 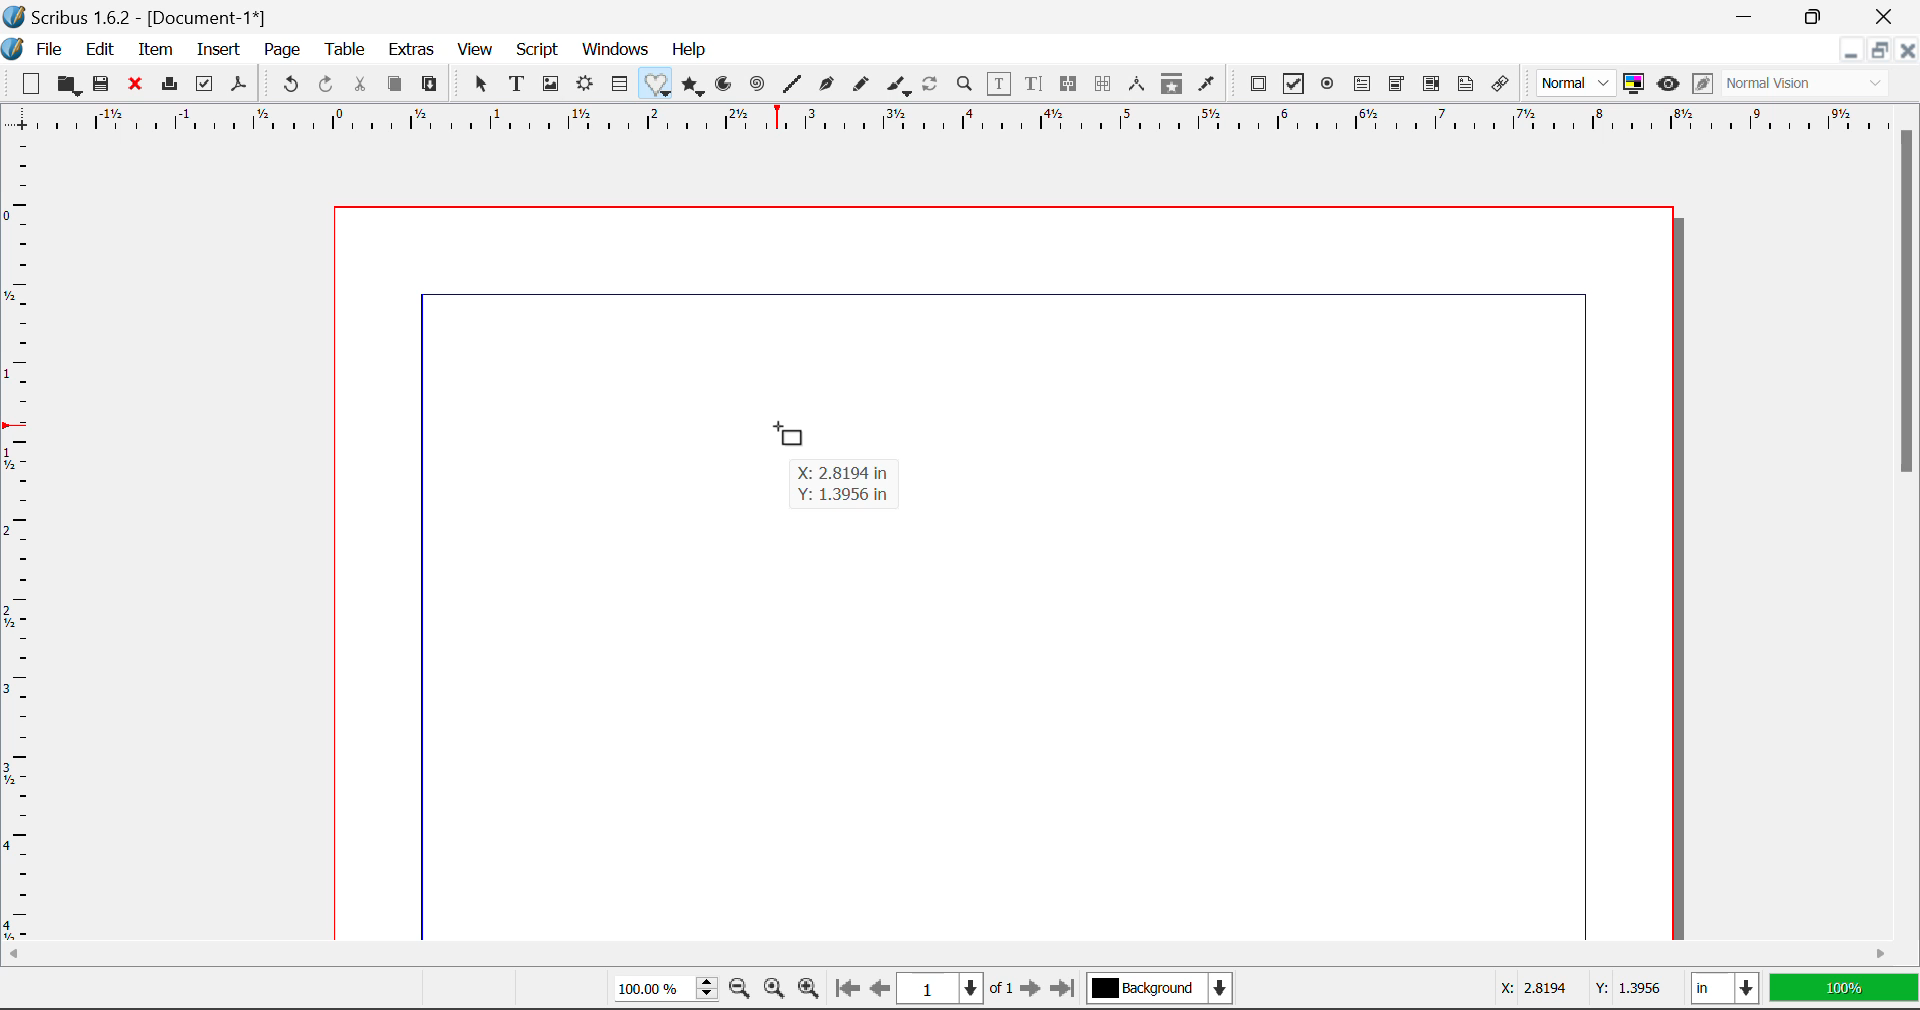 I want to click on Pdf Checkbox, so click(x=1296, y=87).